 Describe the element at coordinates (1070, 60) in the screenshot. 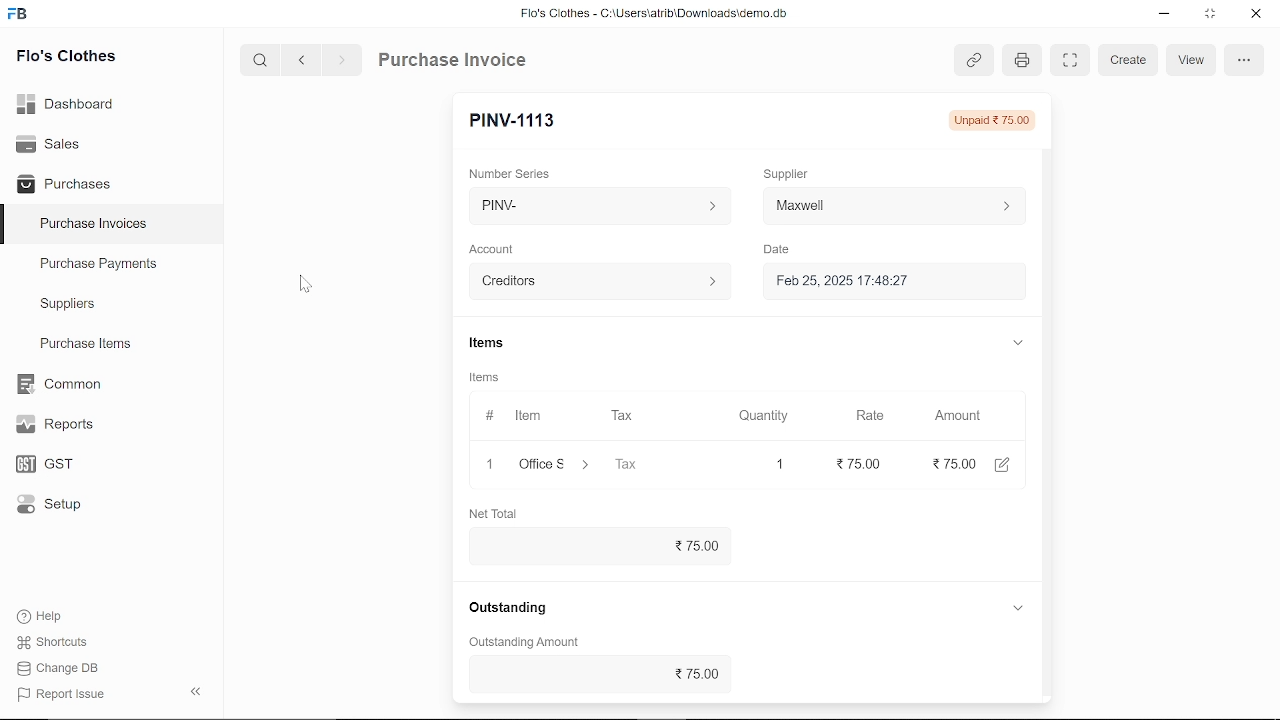

I see `full view` at that location.